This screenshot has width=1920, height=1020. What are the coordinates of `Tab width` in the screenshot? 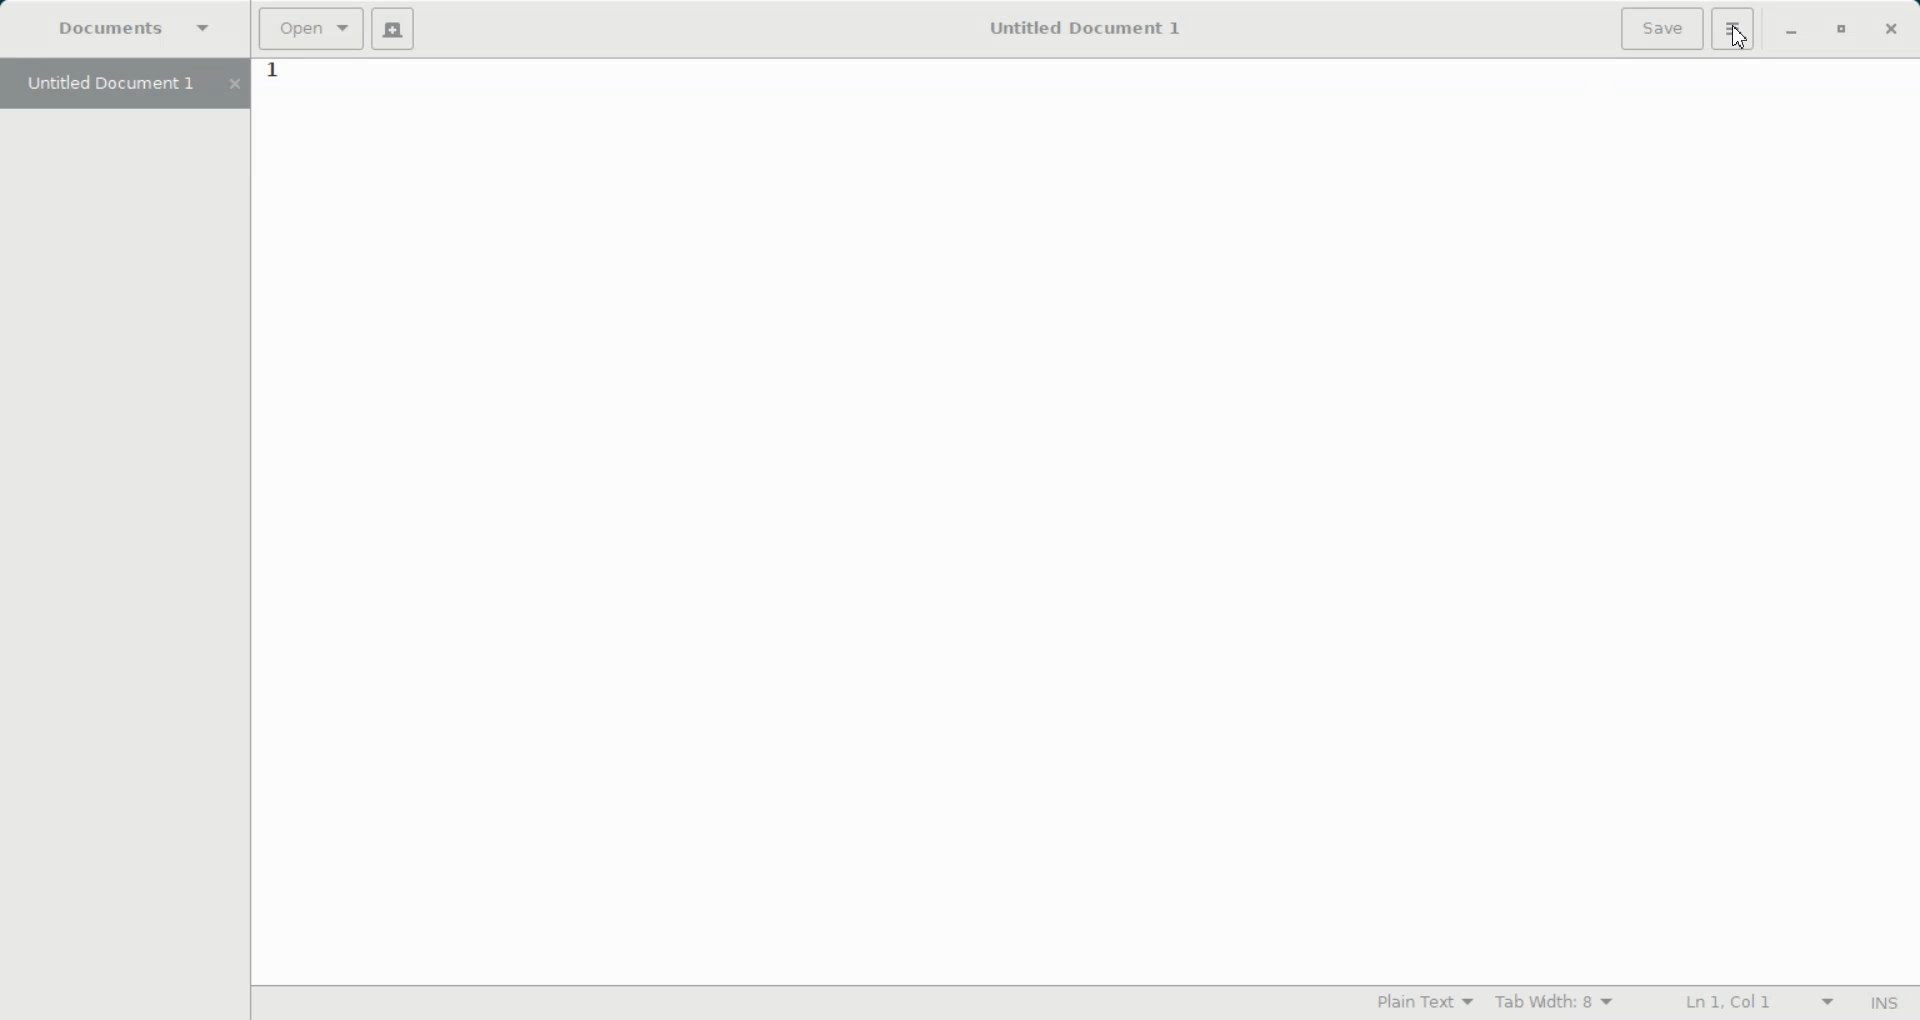 It's located at (1555, 1001).